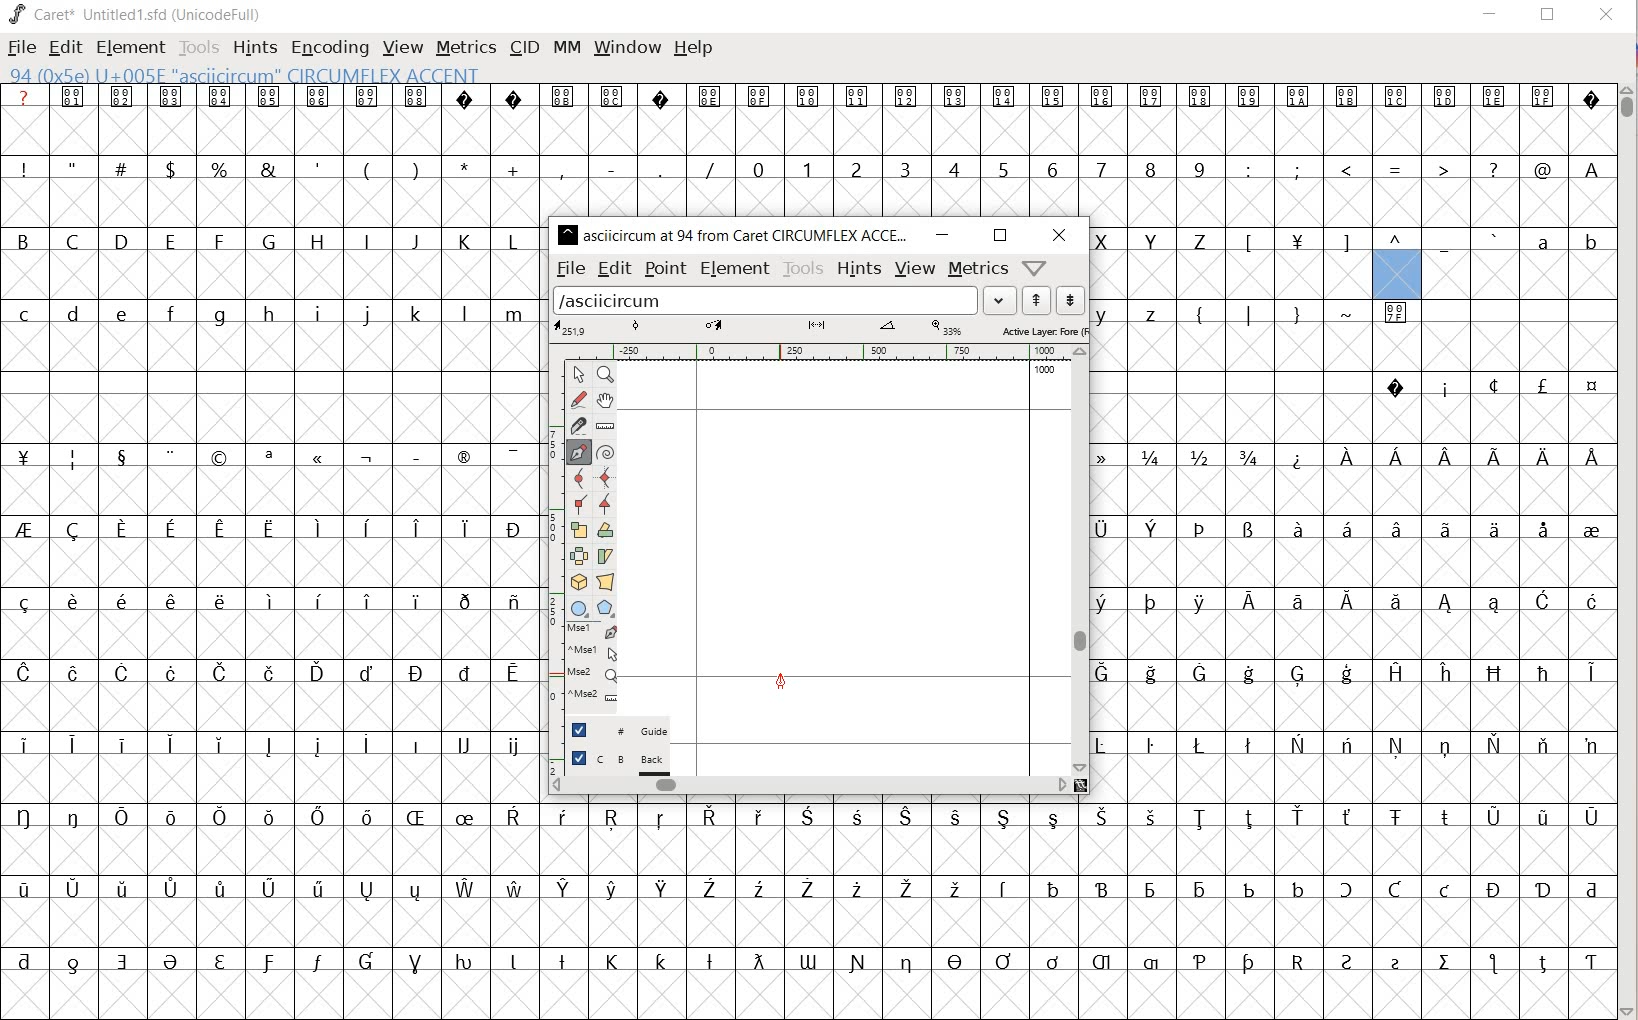  What do you see at coordinates (735, 232) in the screenshot?
I see `asciicircum at 94 from caret circumflex ACCE...` at bounding box center [735, 232].